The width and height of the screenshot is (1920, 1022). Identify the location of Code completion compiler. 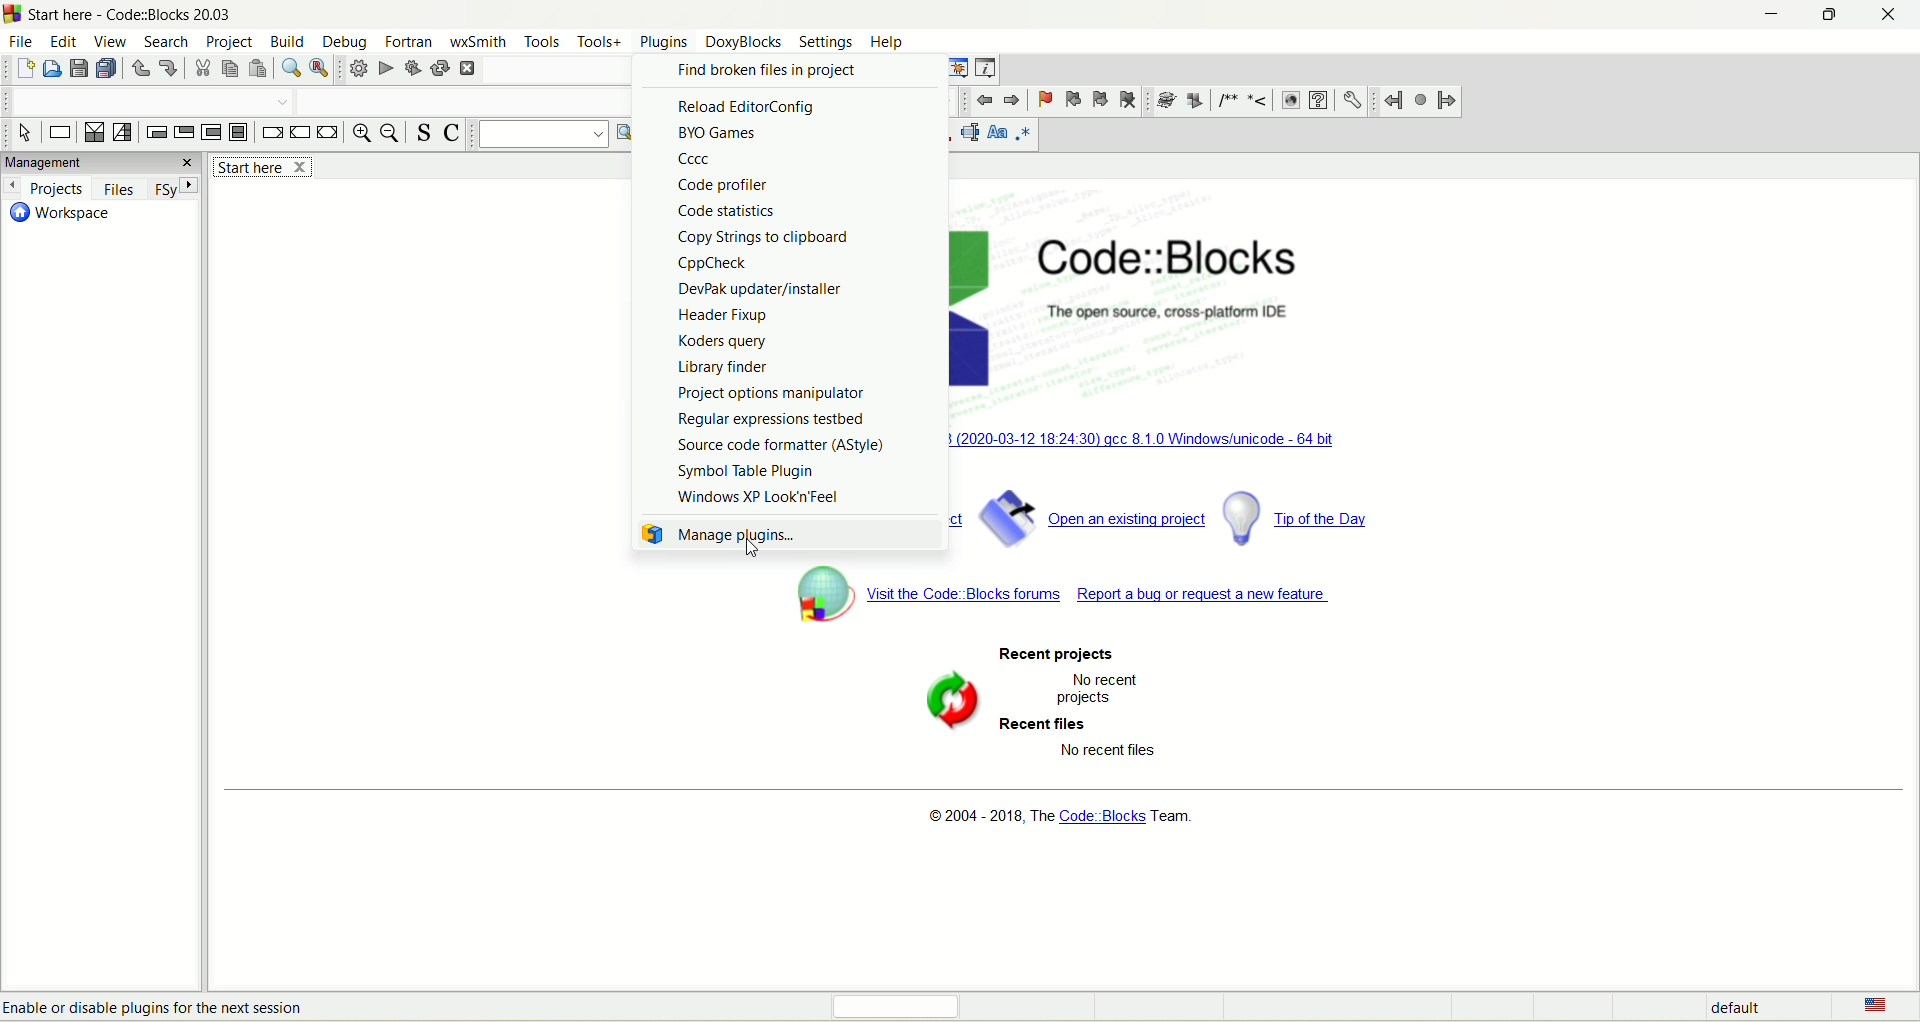
(461, 100).